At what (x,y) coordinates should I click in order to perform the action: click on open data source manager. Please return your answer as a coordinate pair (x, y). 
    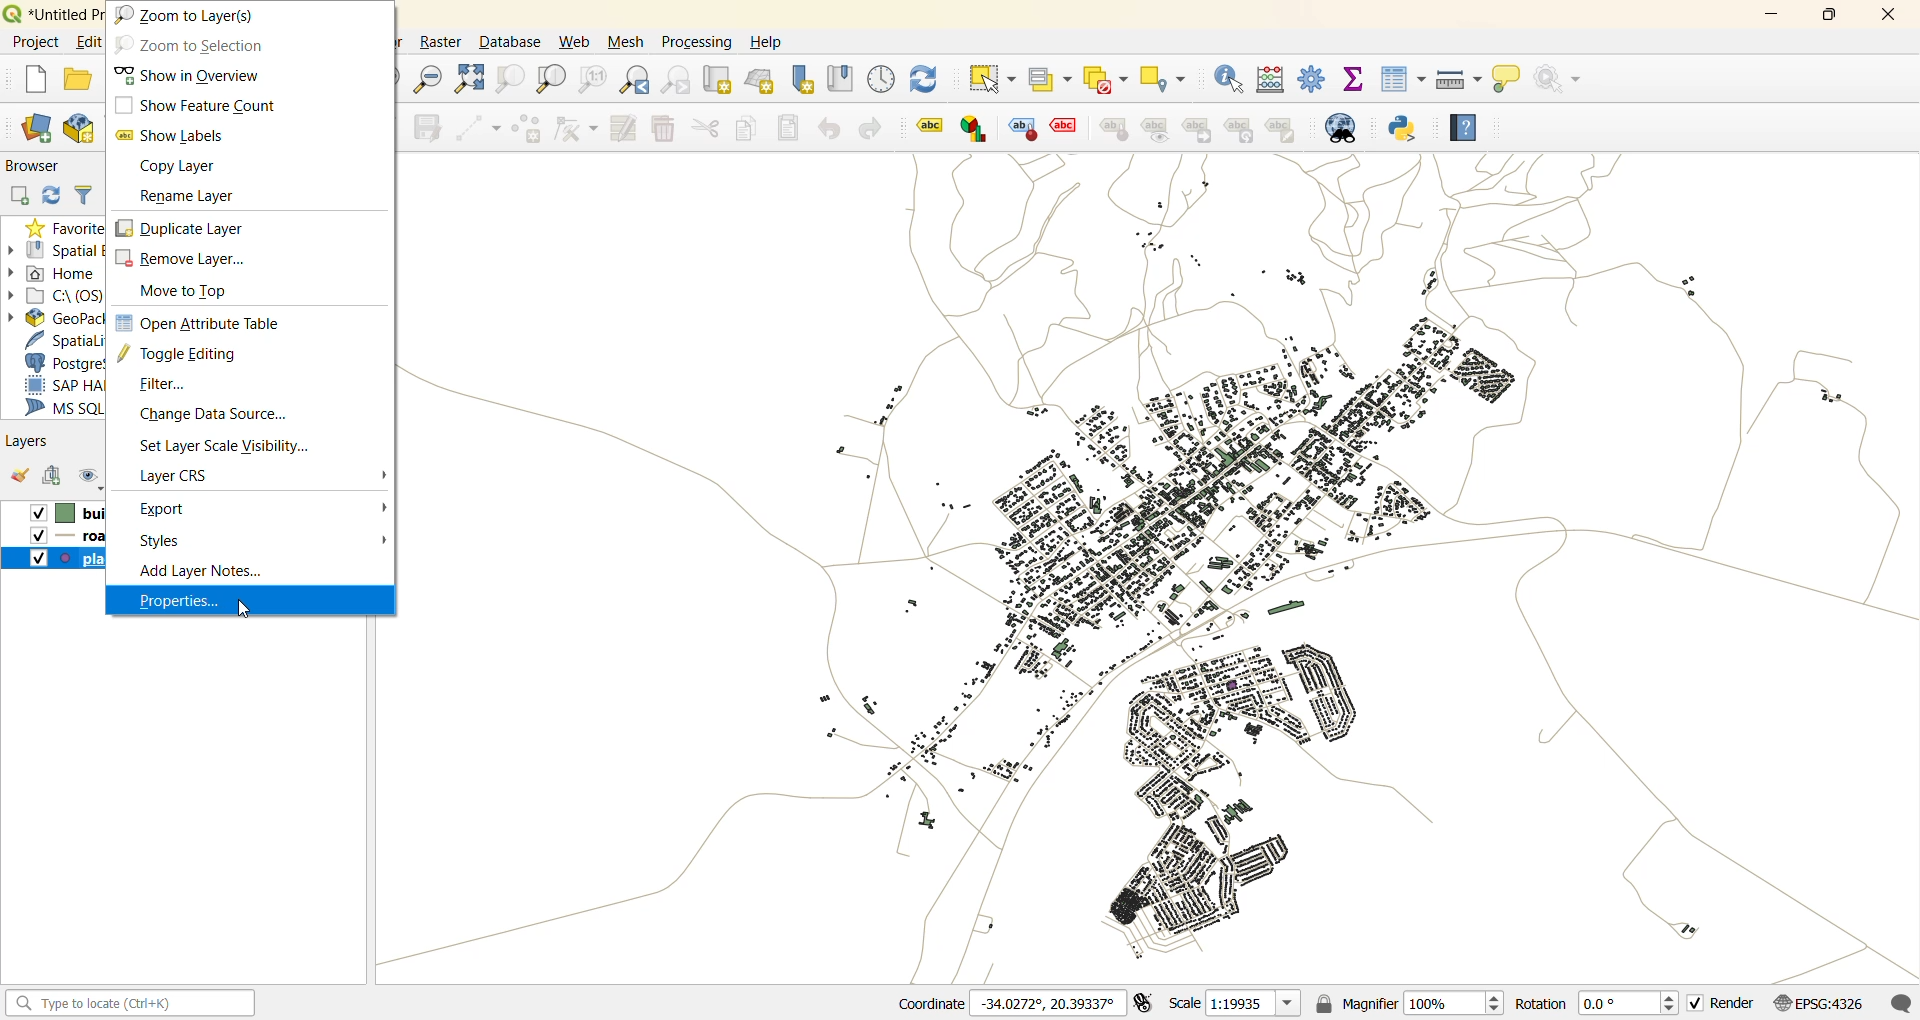
    Looking at the image, I should click on (42, 128).